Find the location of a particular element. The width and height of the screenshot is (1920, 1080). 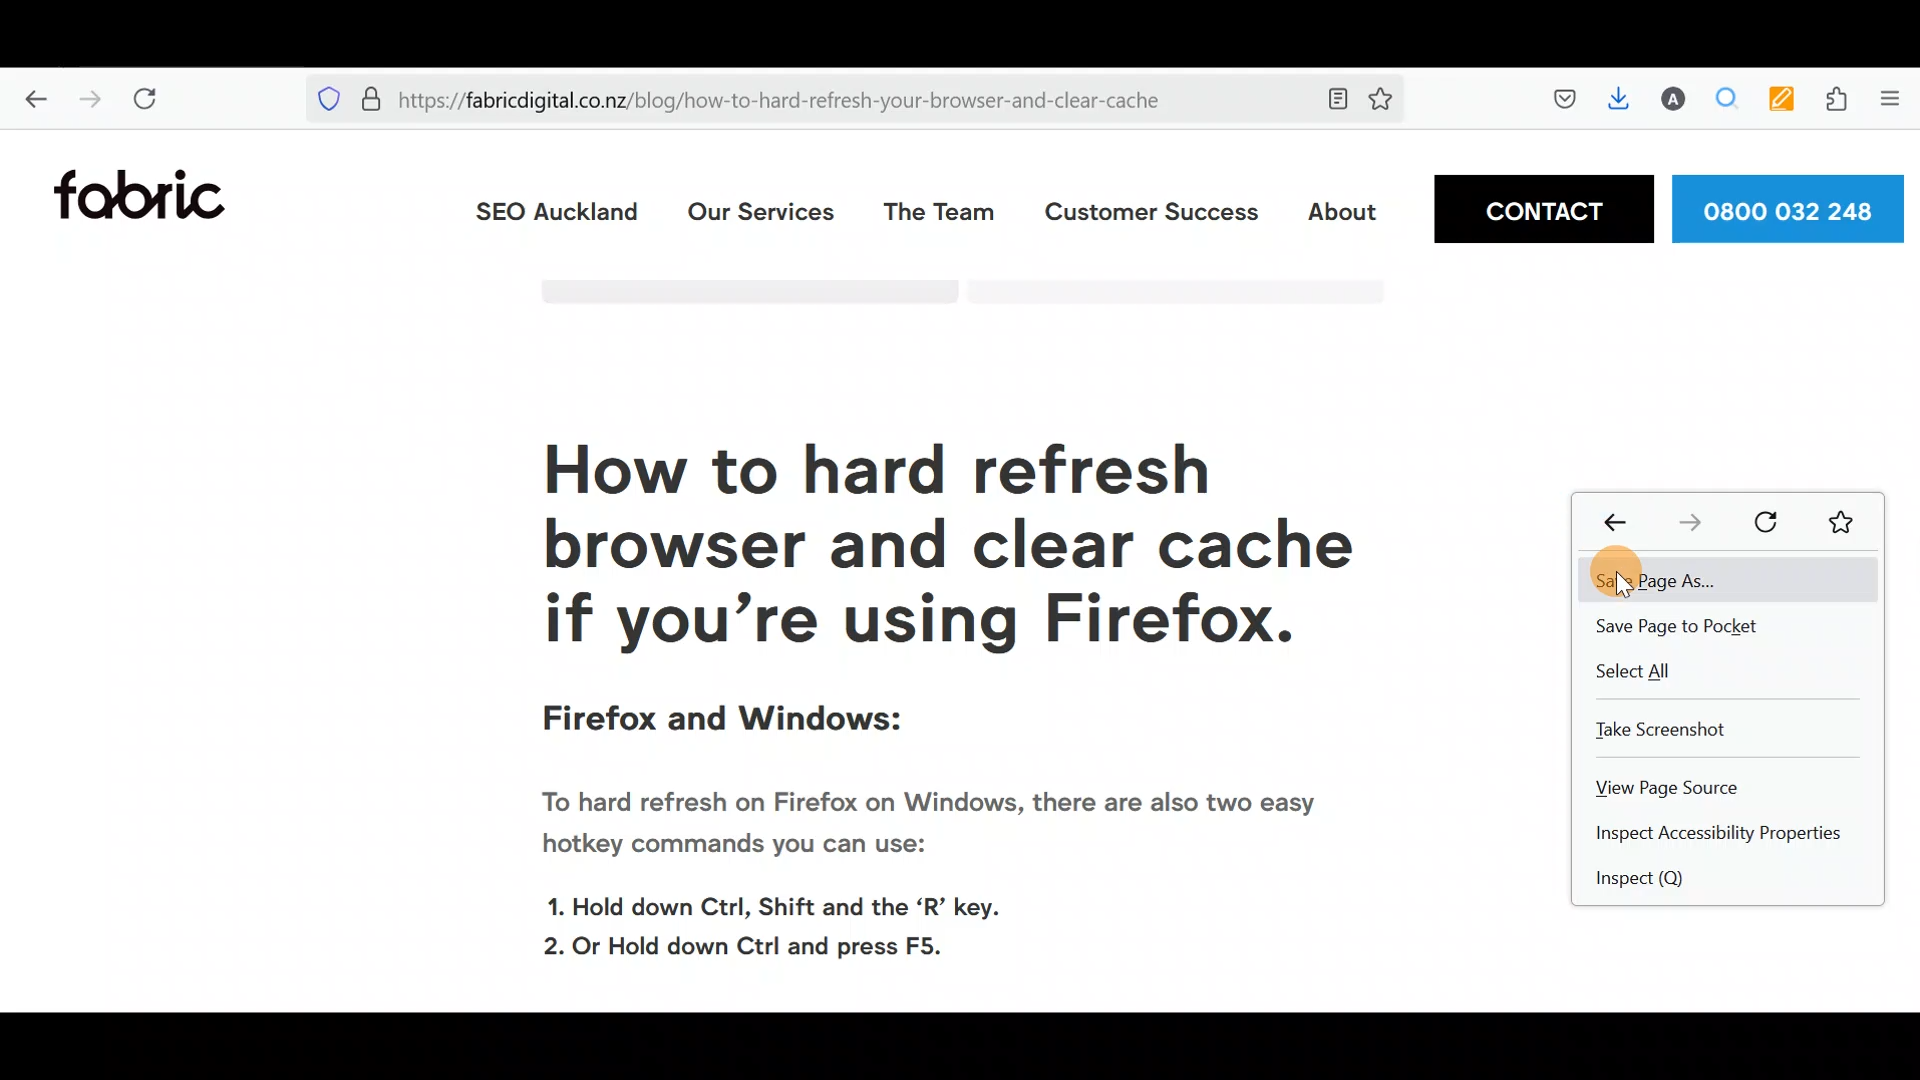

Toggle reader view is located at coordinates (1342, 98).